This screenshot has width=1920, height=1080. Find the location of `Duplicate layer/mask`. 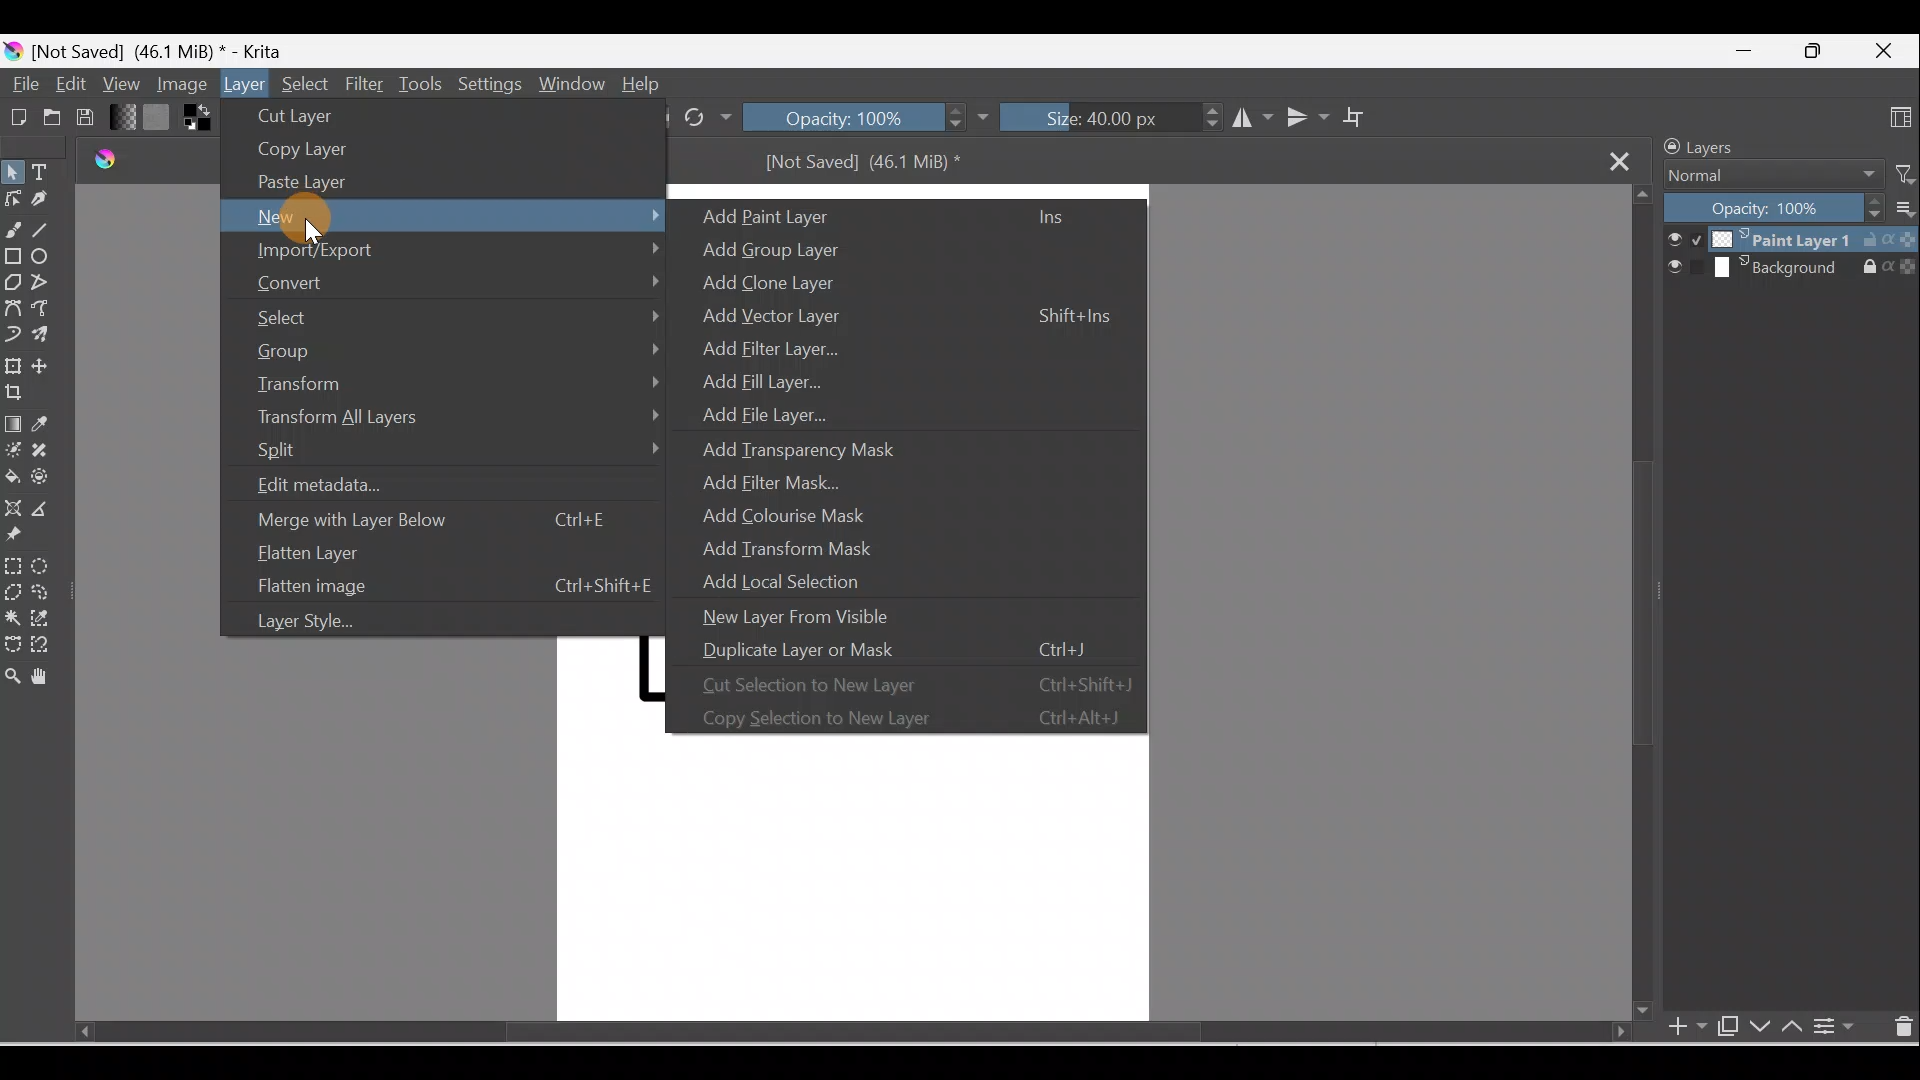

Duplicate layer/mask is located at coordinates (1723, 1025).